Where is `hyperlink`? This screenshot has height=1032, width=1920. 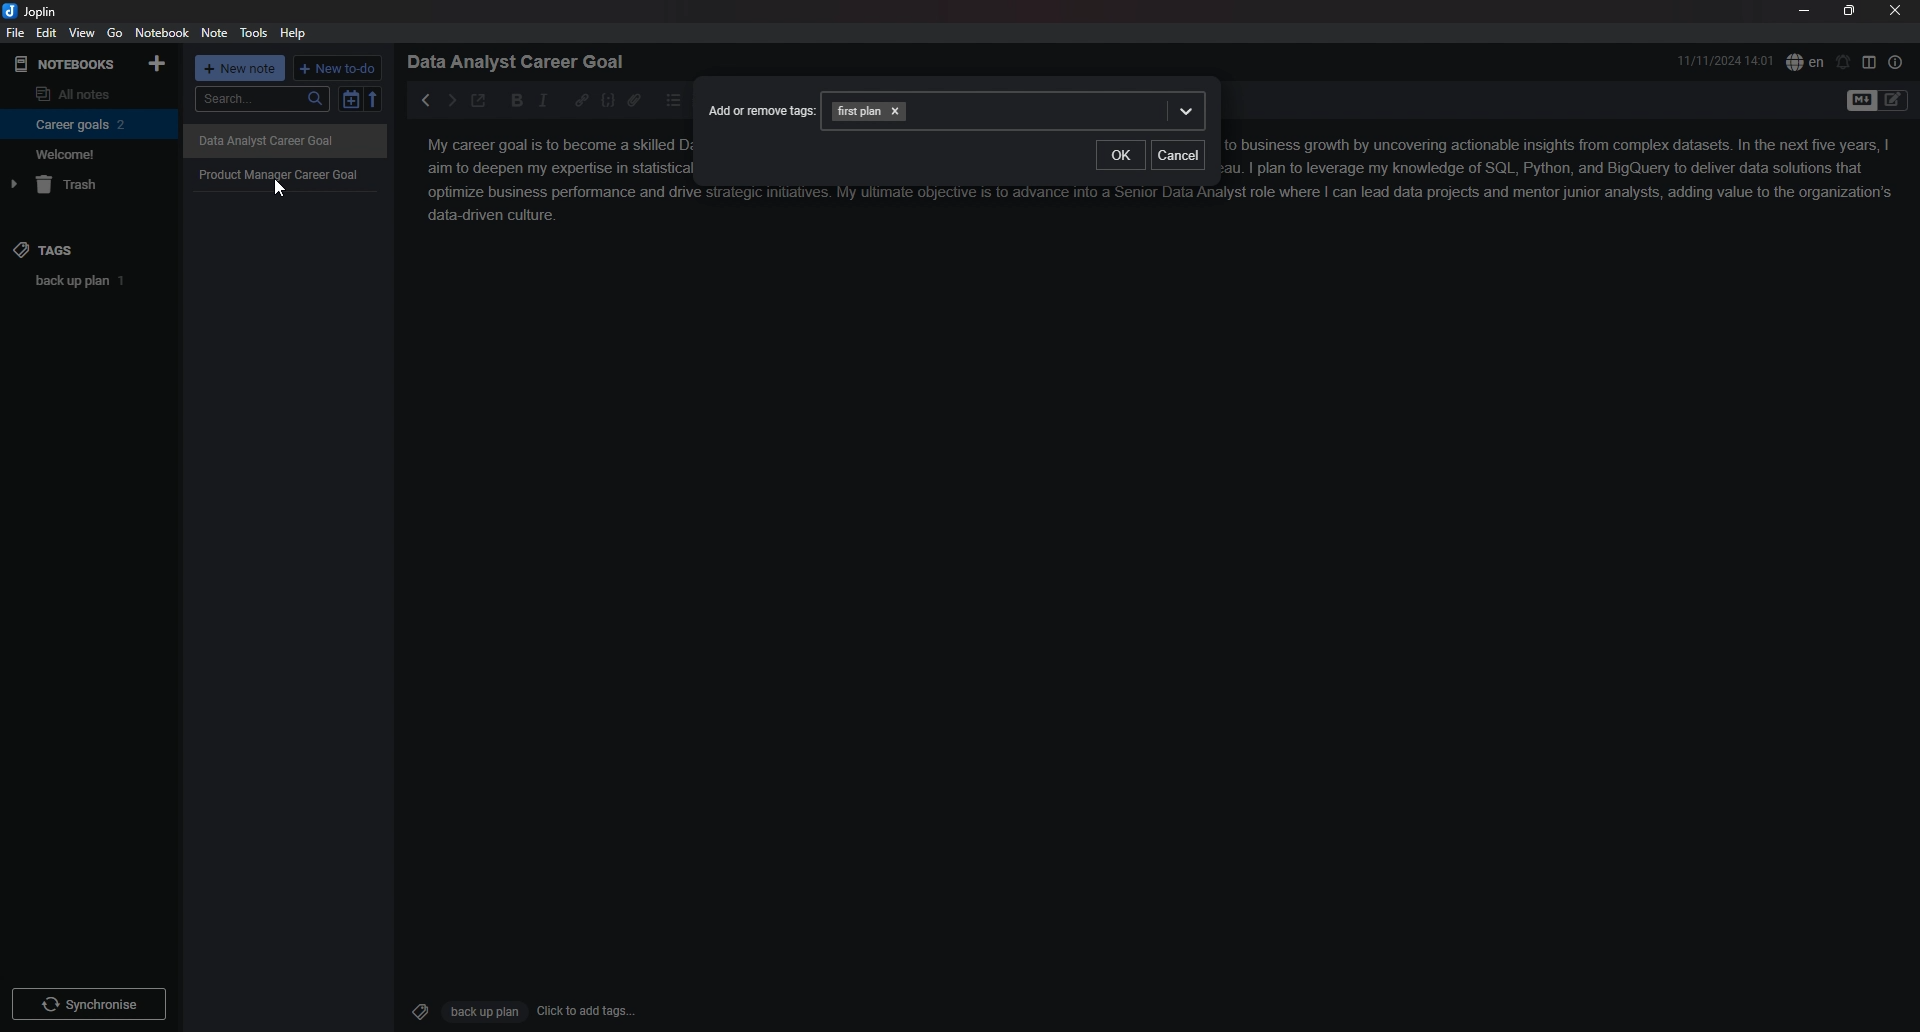 hyperlink is located at coordinates (581, 101).